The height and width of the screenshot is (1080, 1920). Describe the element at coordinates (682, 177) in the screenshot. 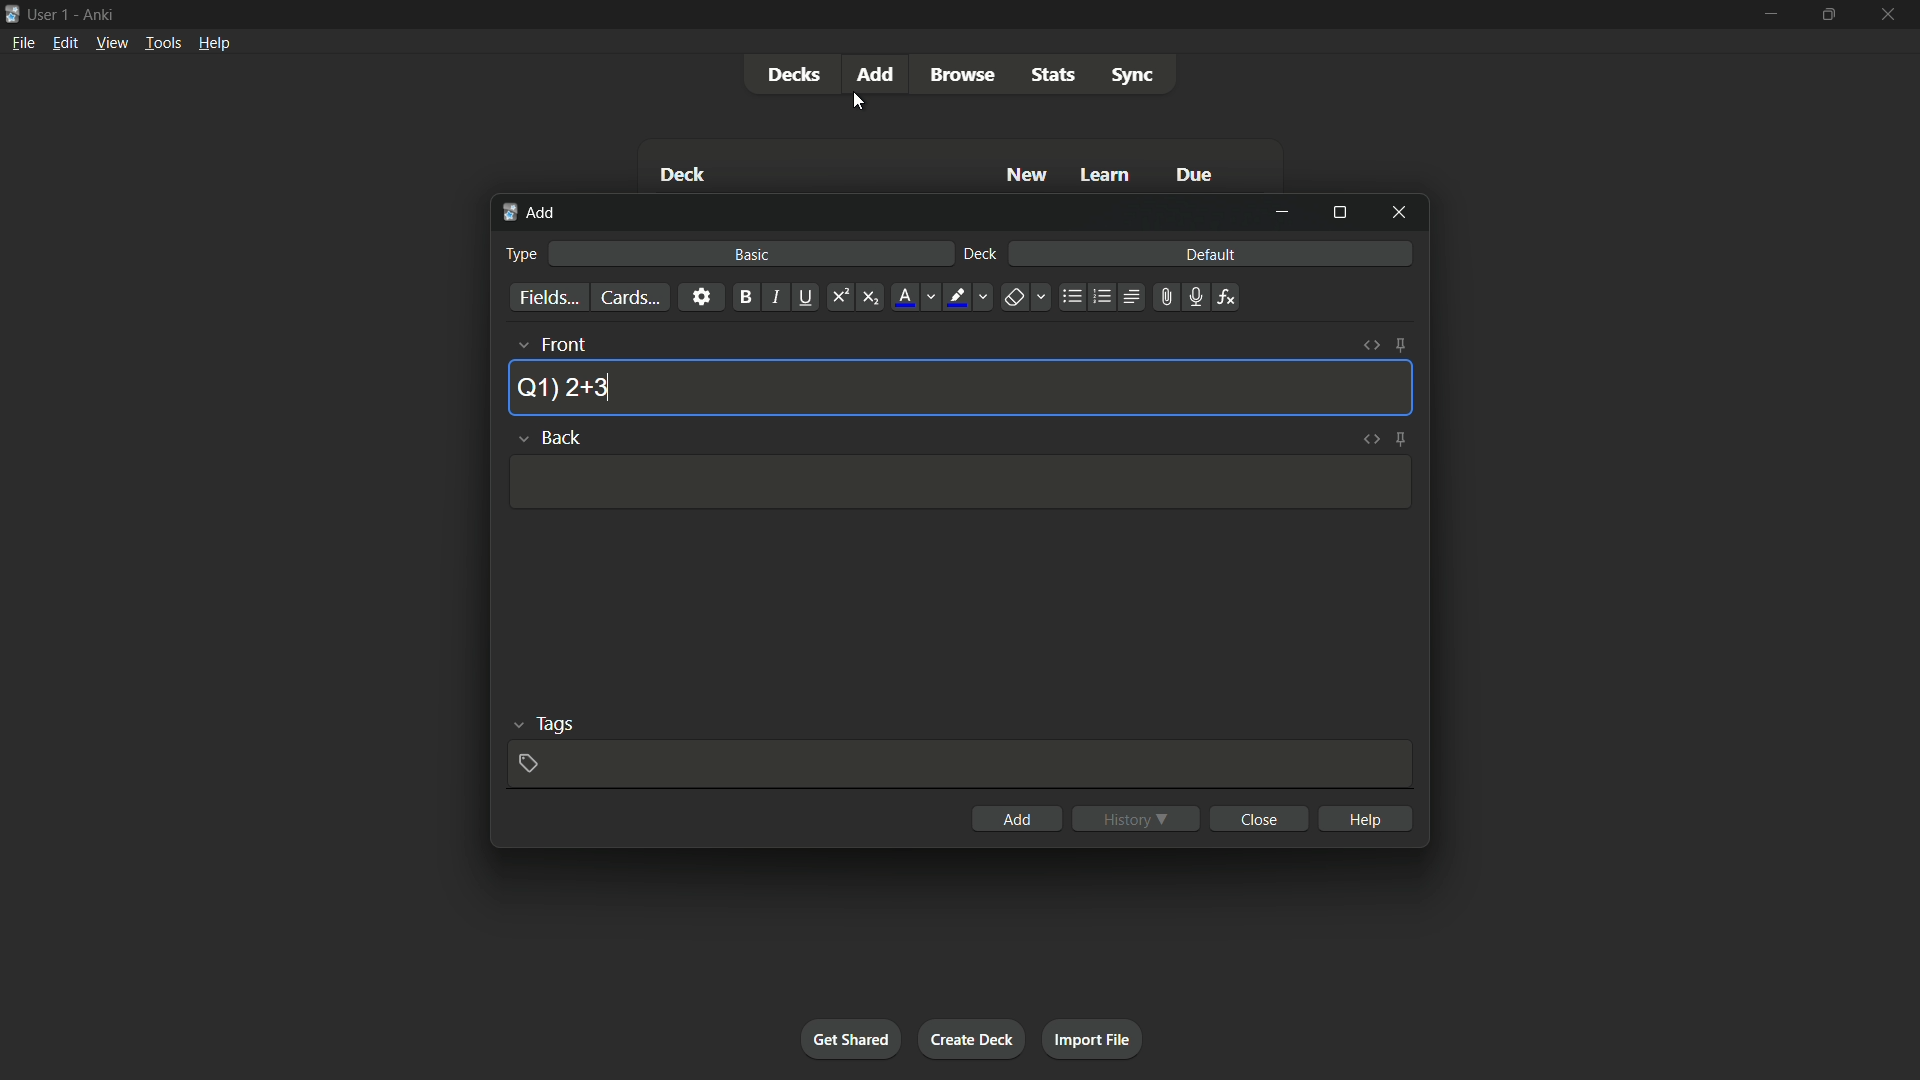

I see `deck` at that location.